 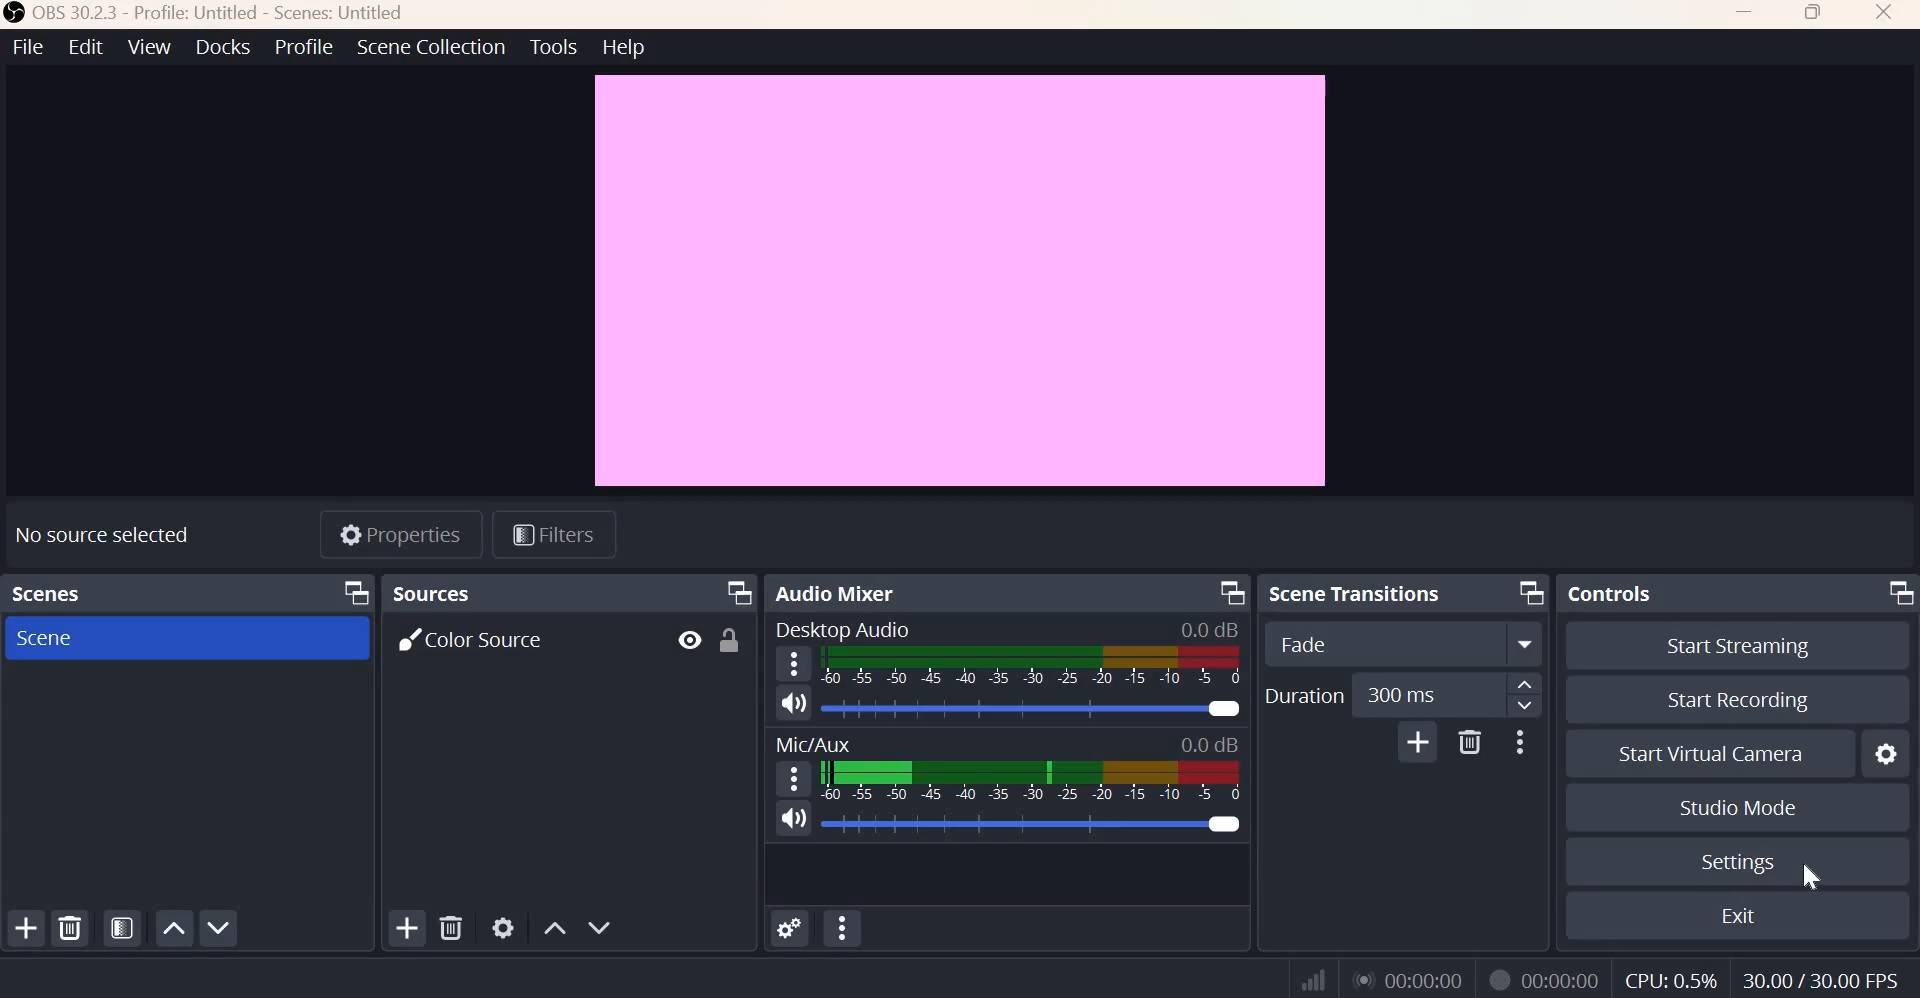 I want to click on hamburger menu, so click(x=792, y=662).